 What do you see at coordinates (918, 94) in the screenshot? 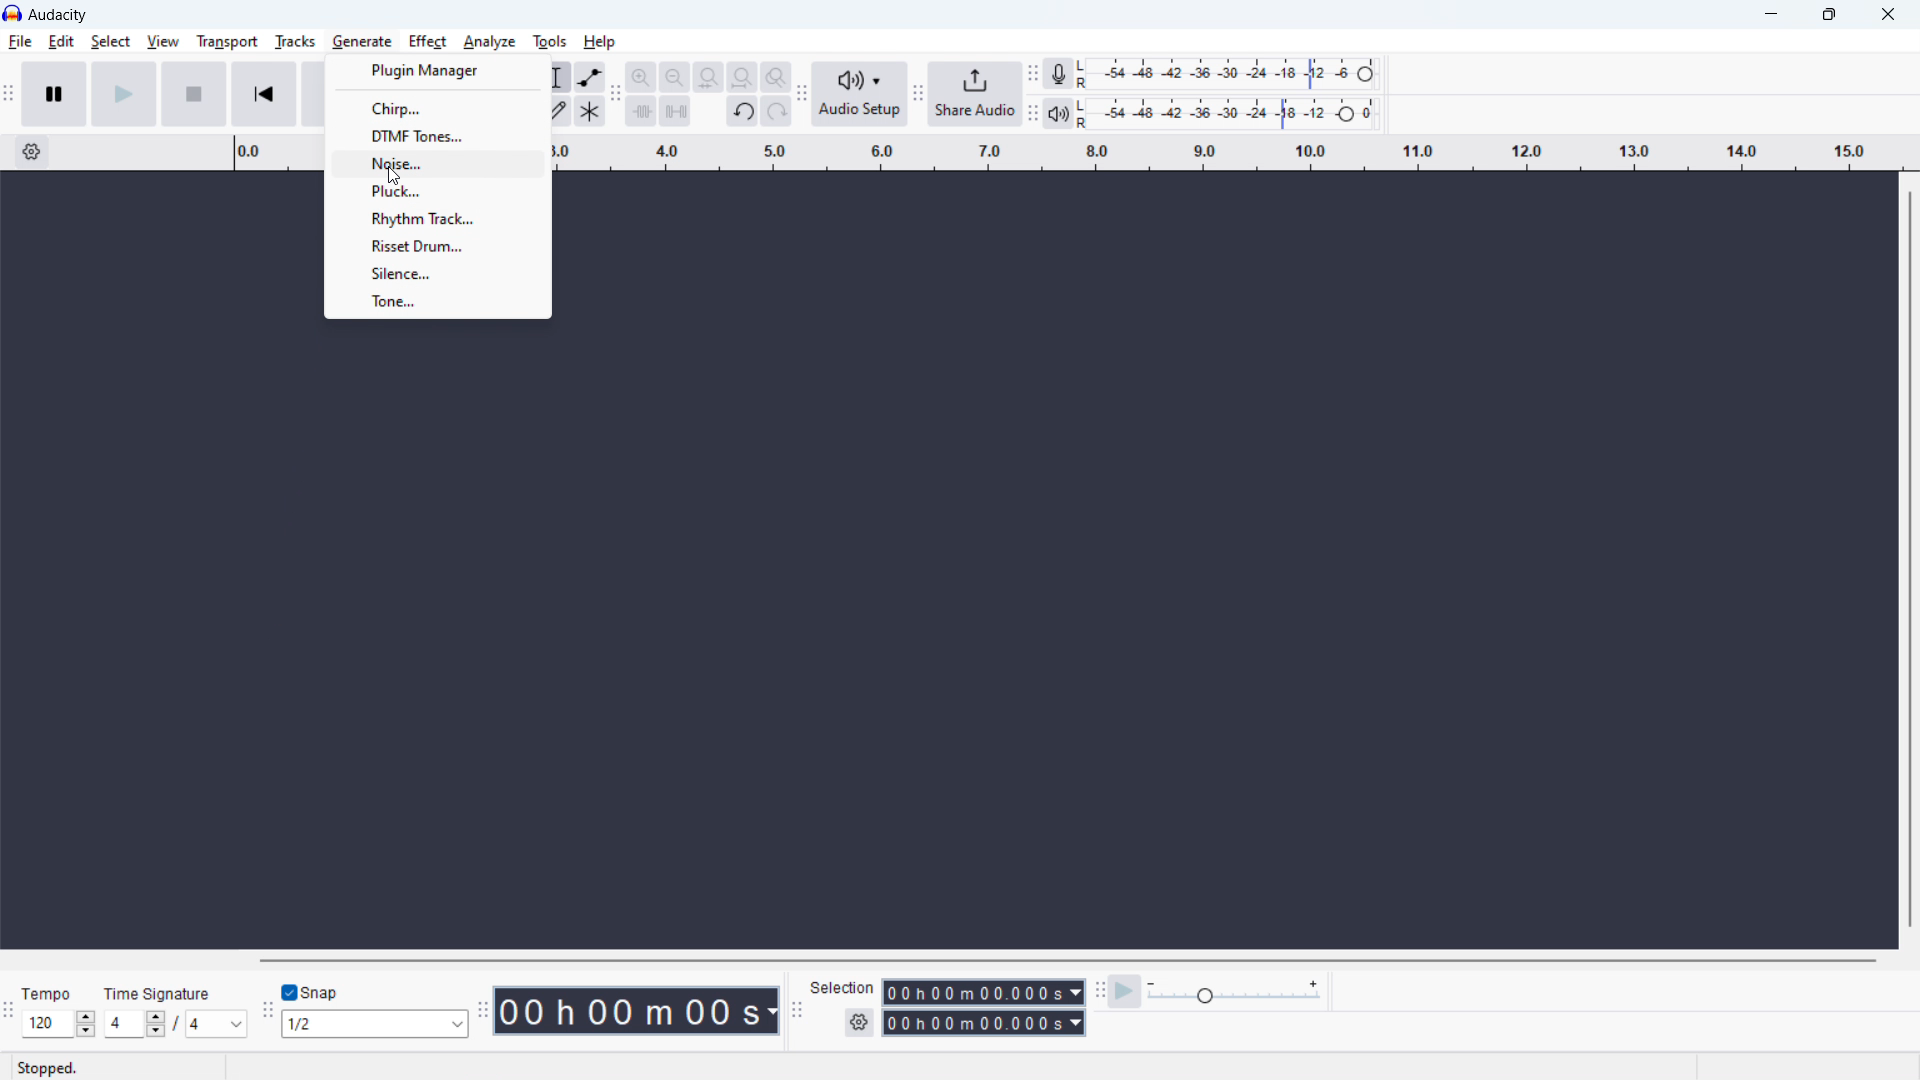
I see `share audio toolbar` at bounding box center [918, 94].